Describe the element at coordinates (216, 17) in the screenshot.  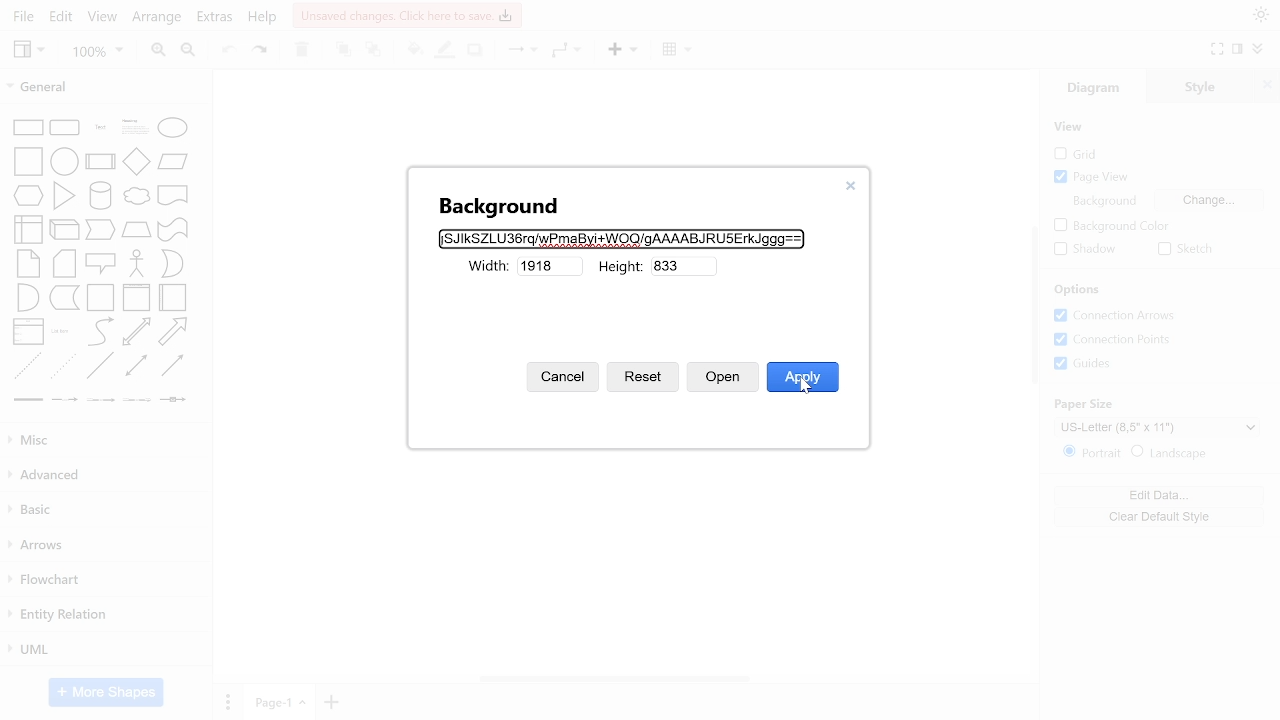
I see `extras` at that location.